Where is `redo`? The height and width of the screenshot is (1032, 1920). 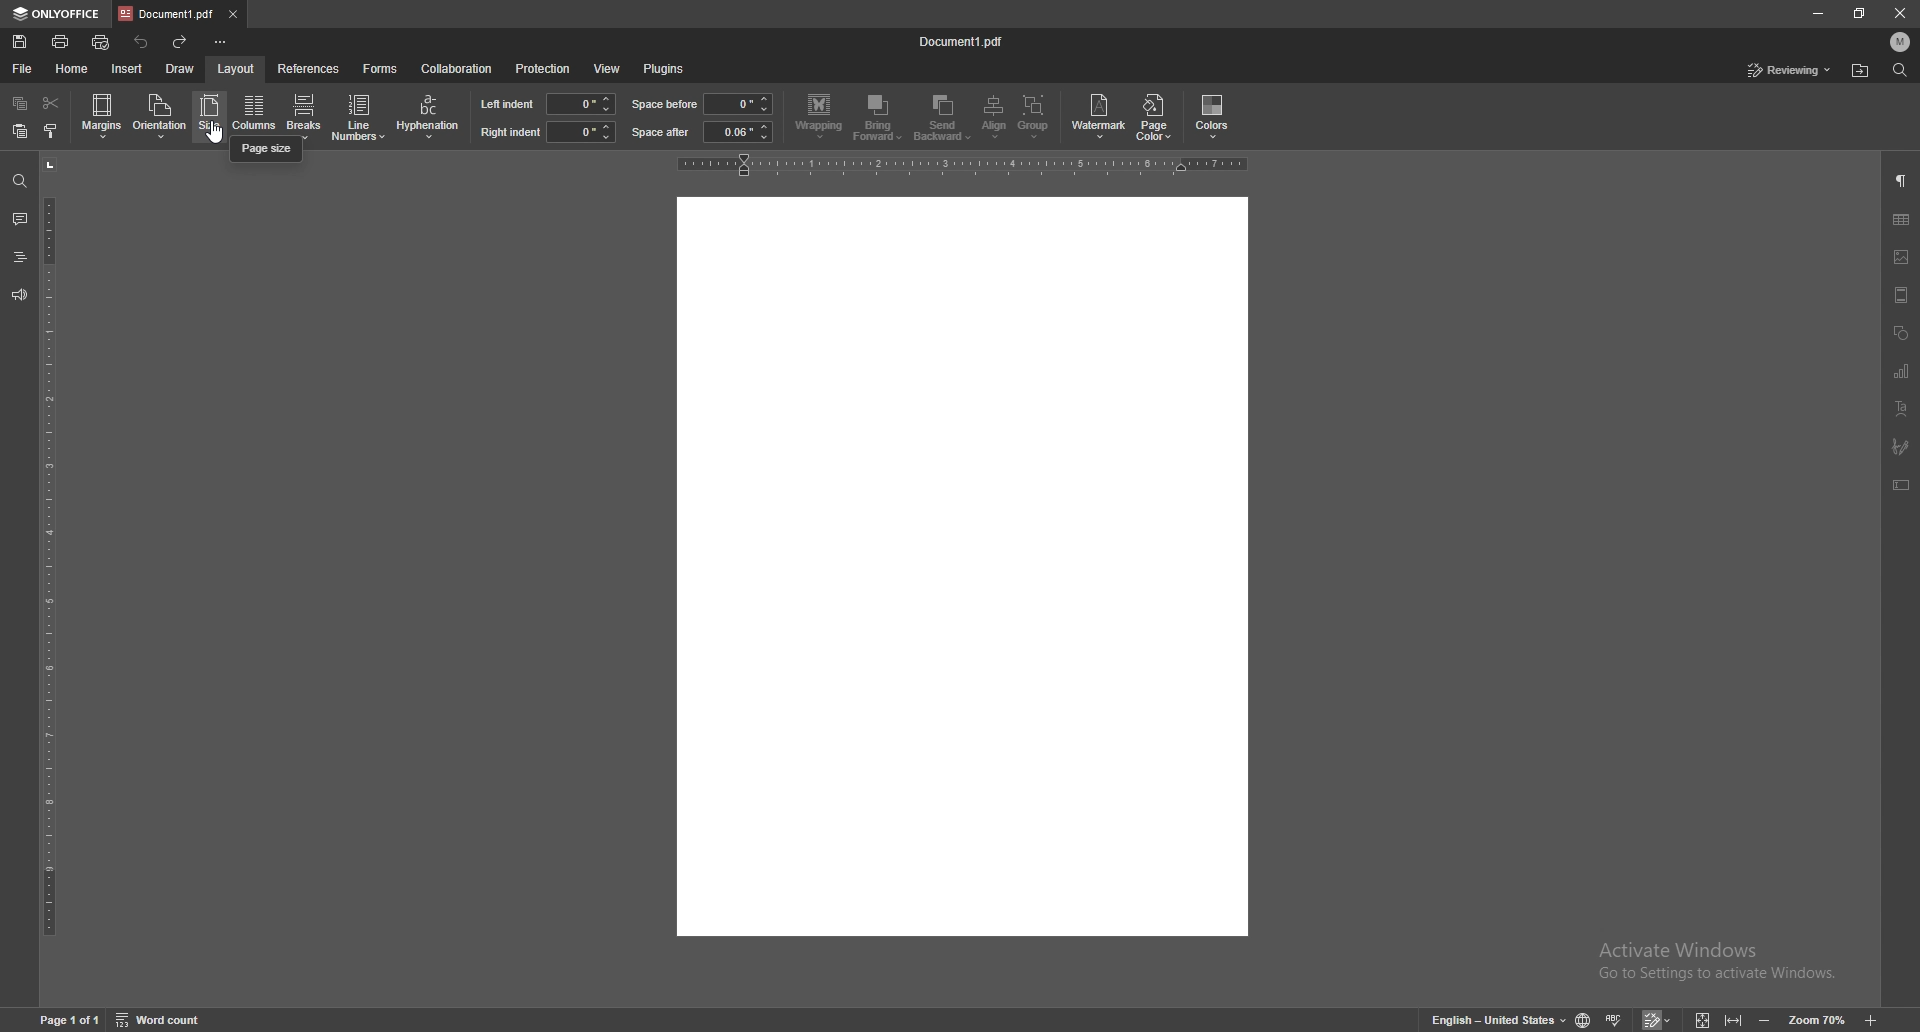 redo is located at coordinates (181, 43).